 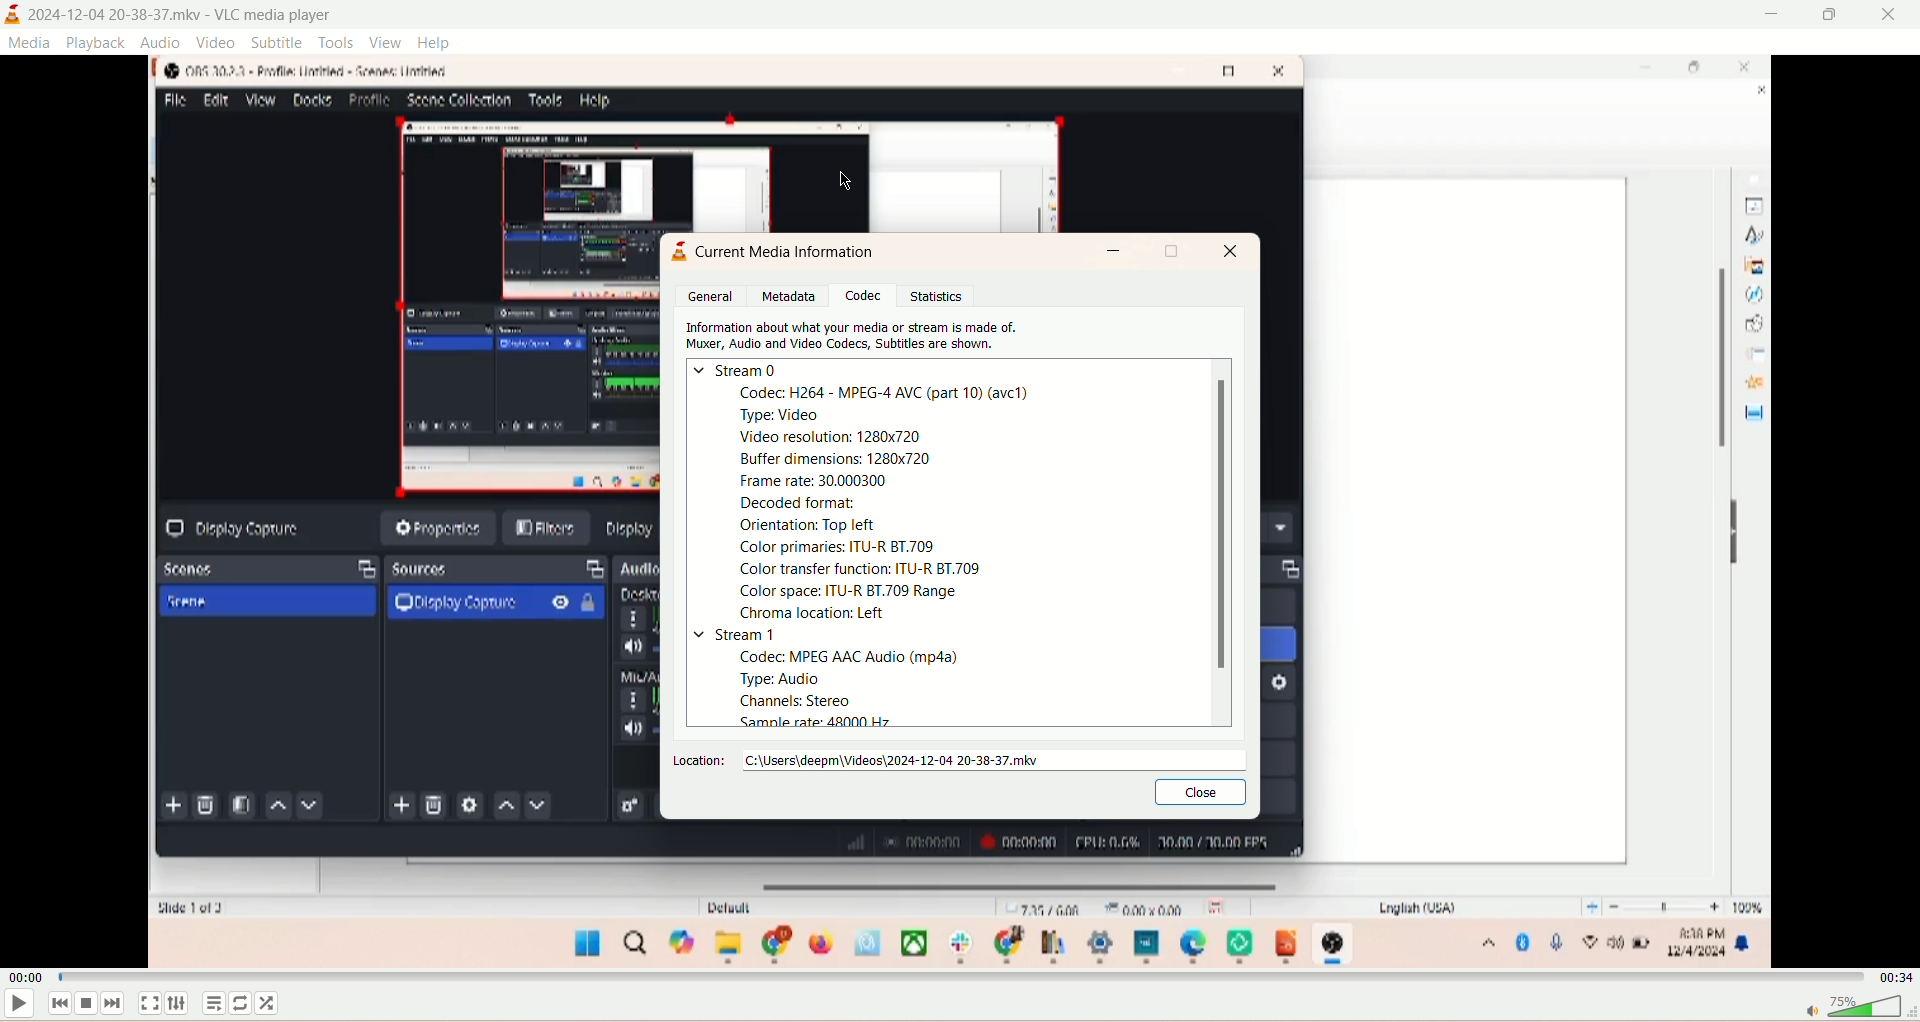 What do you see at coordinates (932, 501) in the screenshot?
I see `text` at bounding box center [932, 501].